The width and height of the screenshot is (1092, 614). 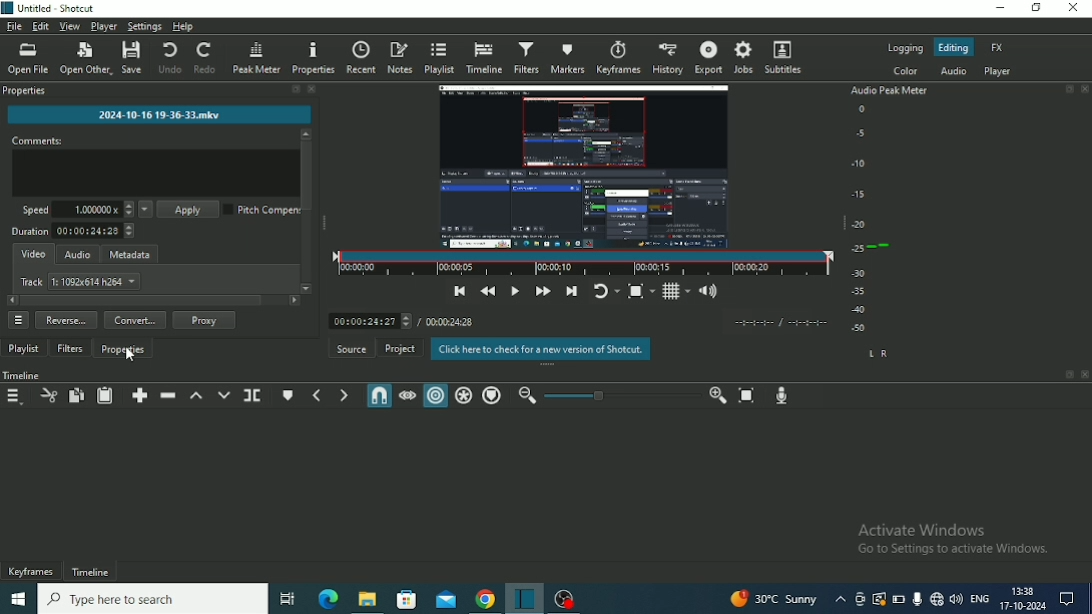 I want to click on Toggle zoom, so click(x=641, y=292).